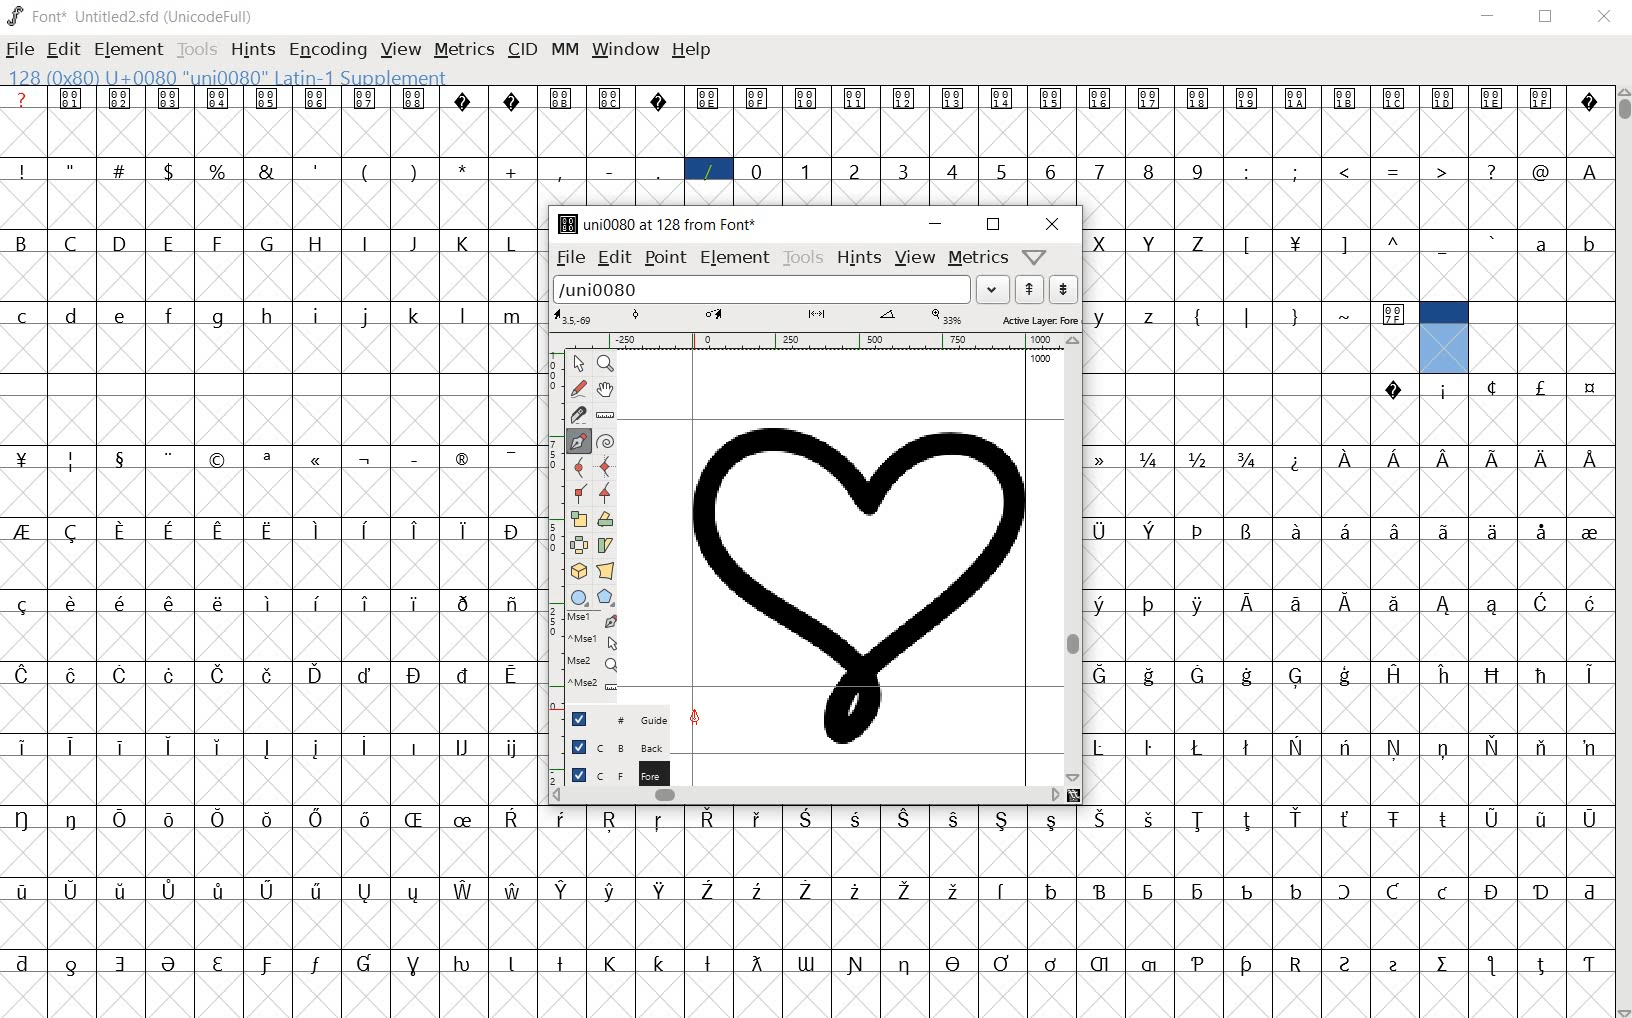  I want to click on glyph, so click(1394, 966).